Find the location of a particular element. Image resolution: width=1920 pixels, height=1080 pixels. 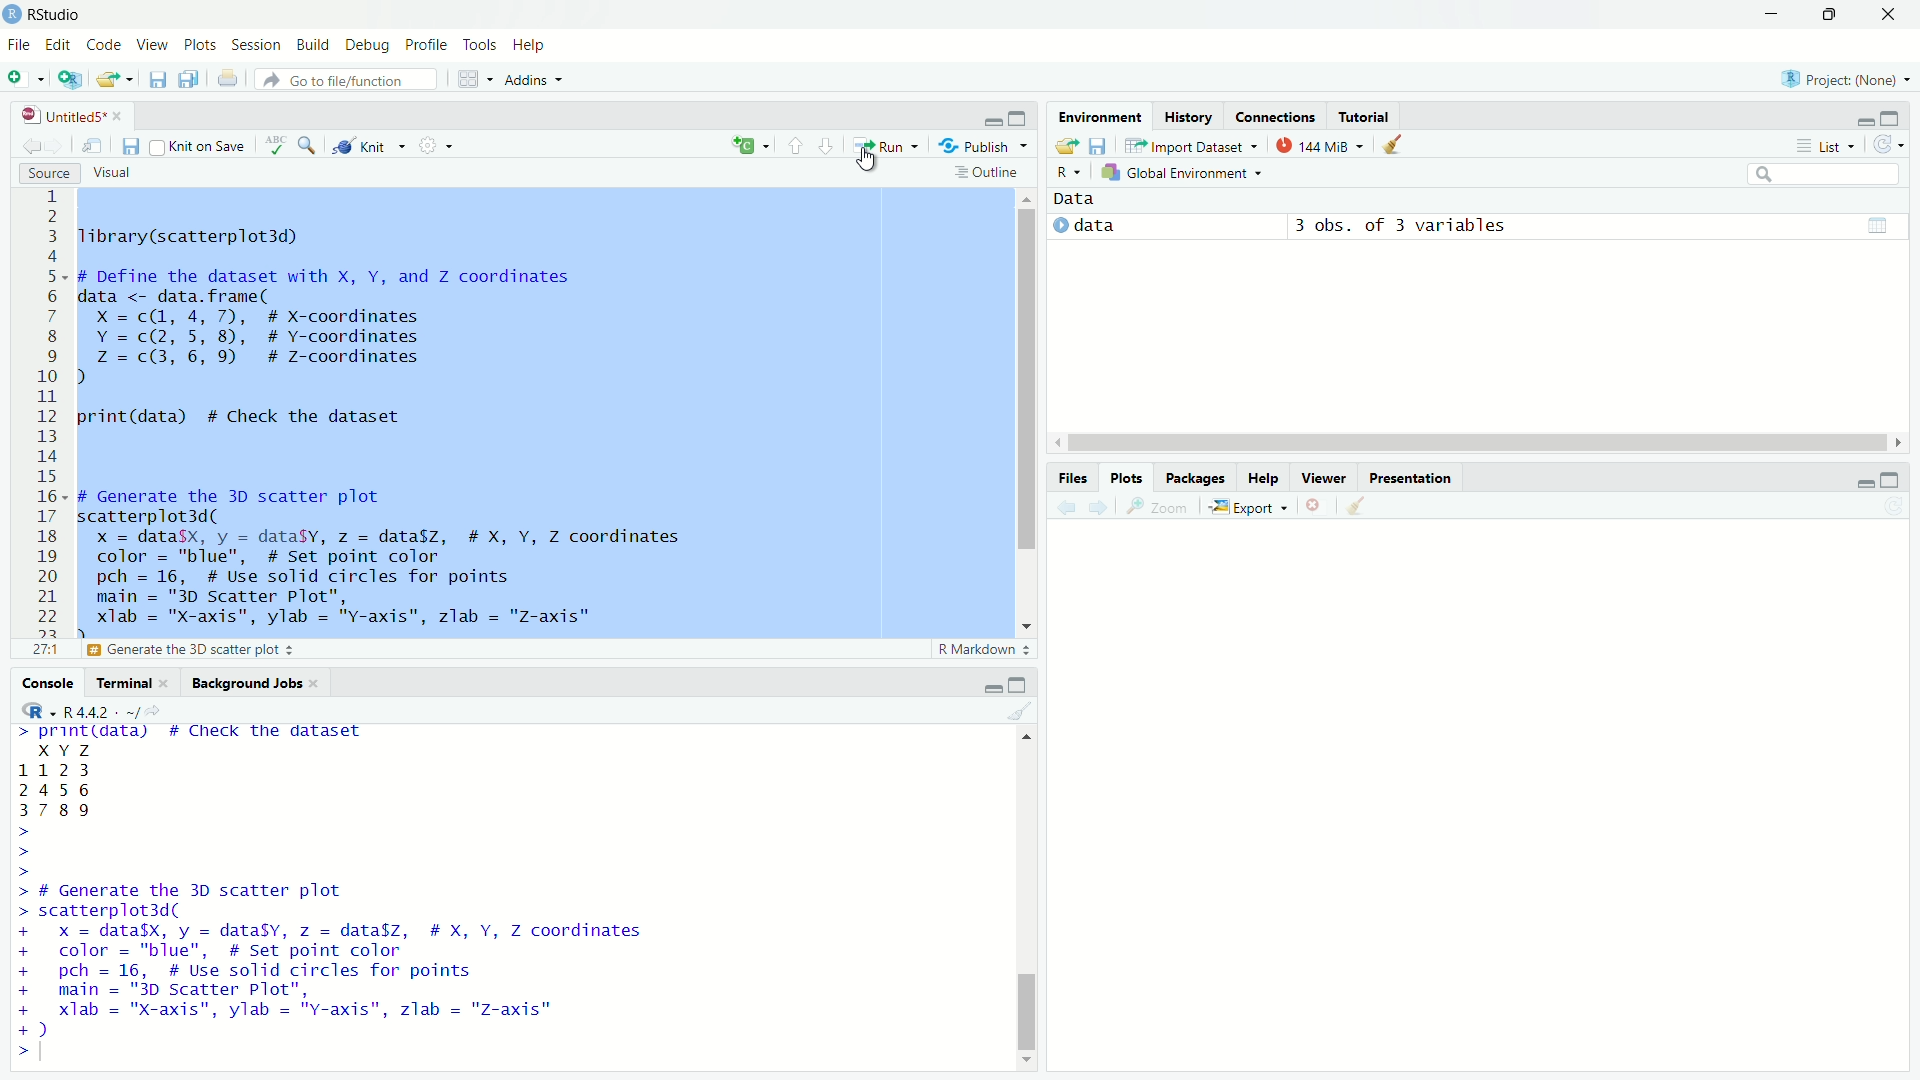

scrollbar is located at coordinates (1026, 403).